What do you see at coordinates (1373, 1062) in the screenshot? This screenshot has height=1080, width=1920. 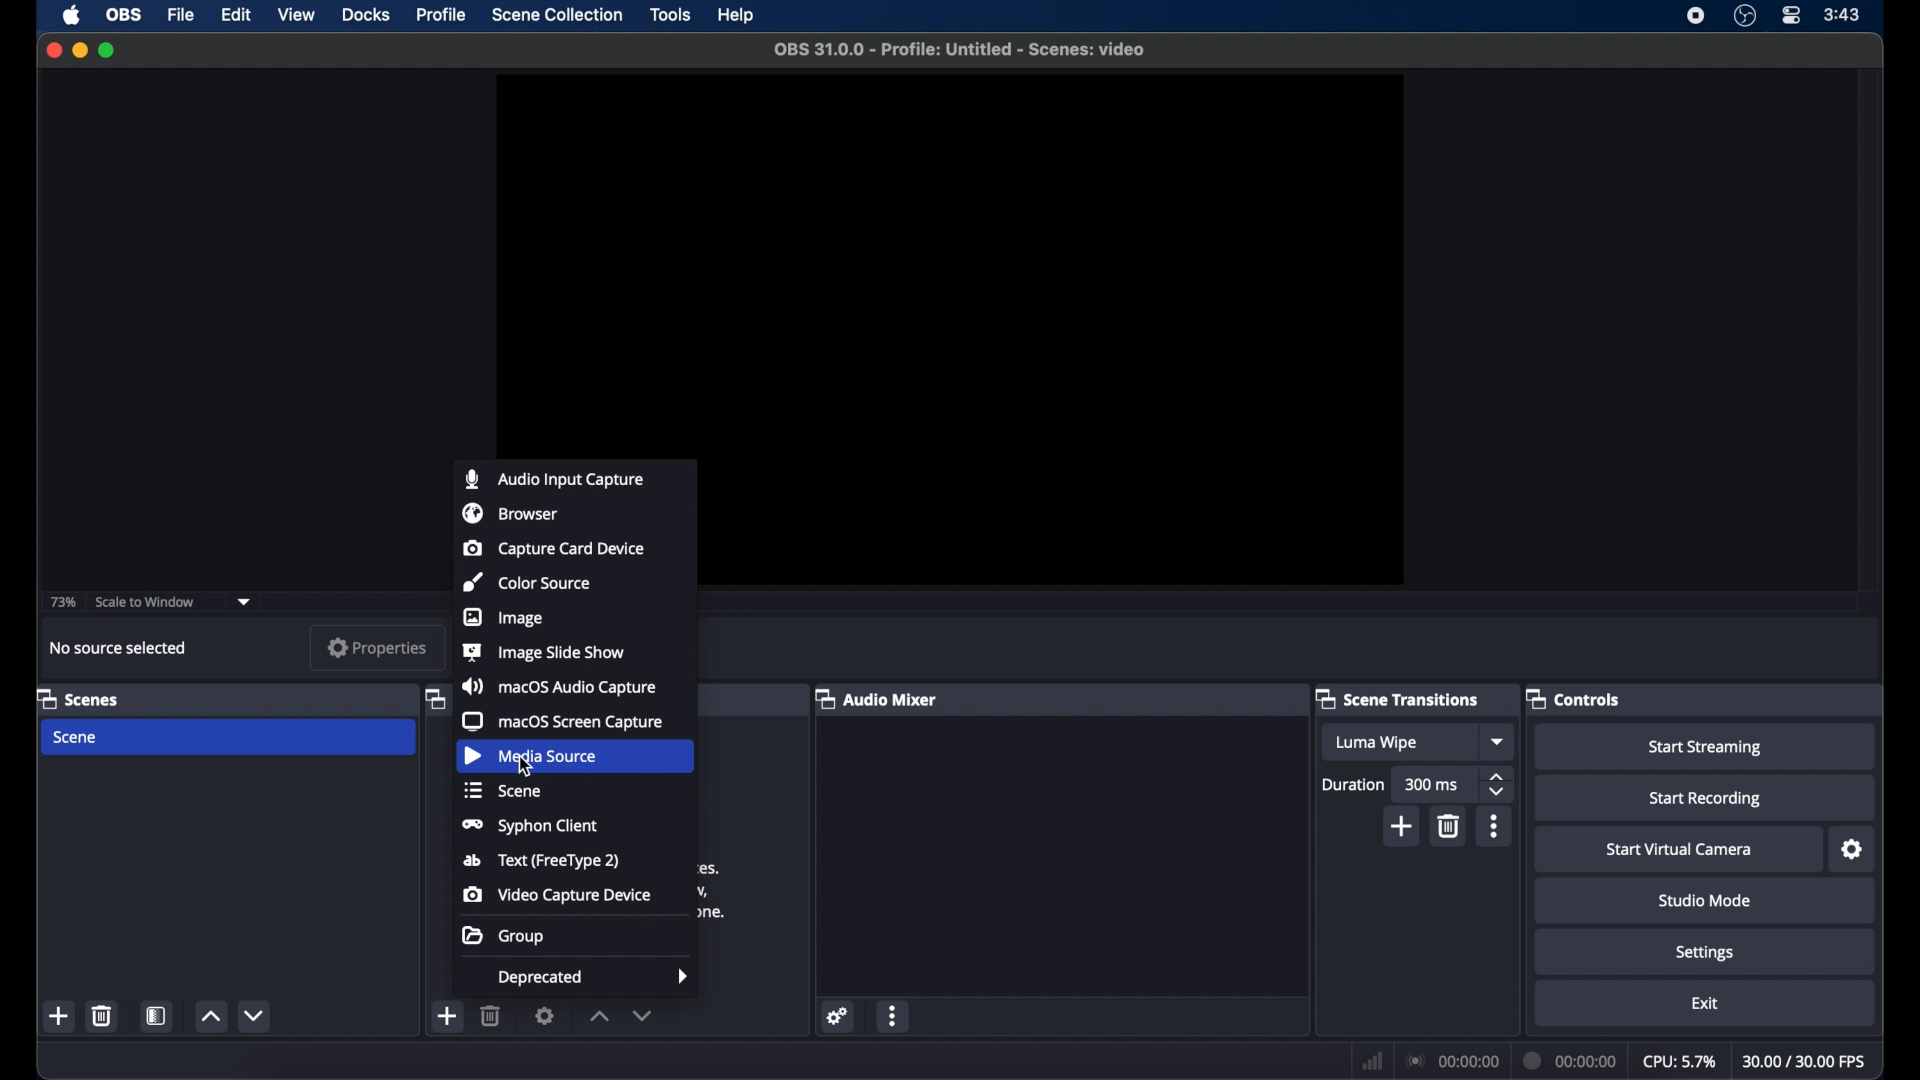 I see `network` at bounding box center [1373, 1062].